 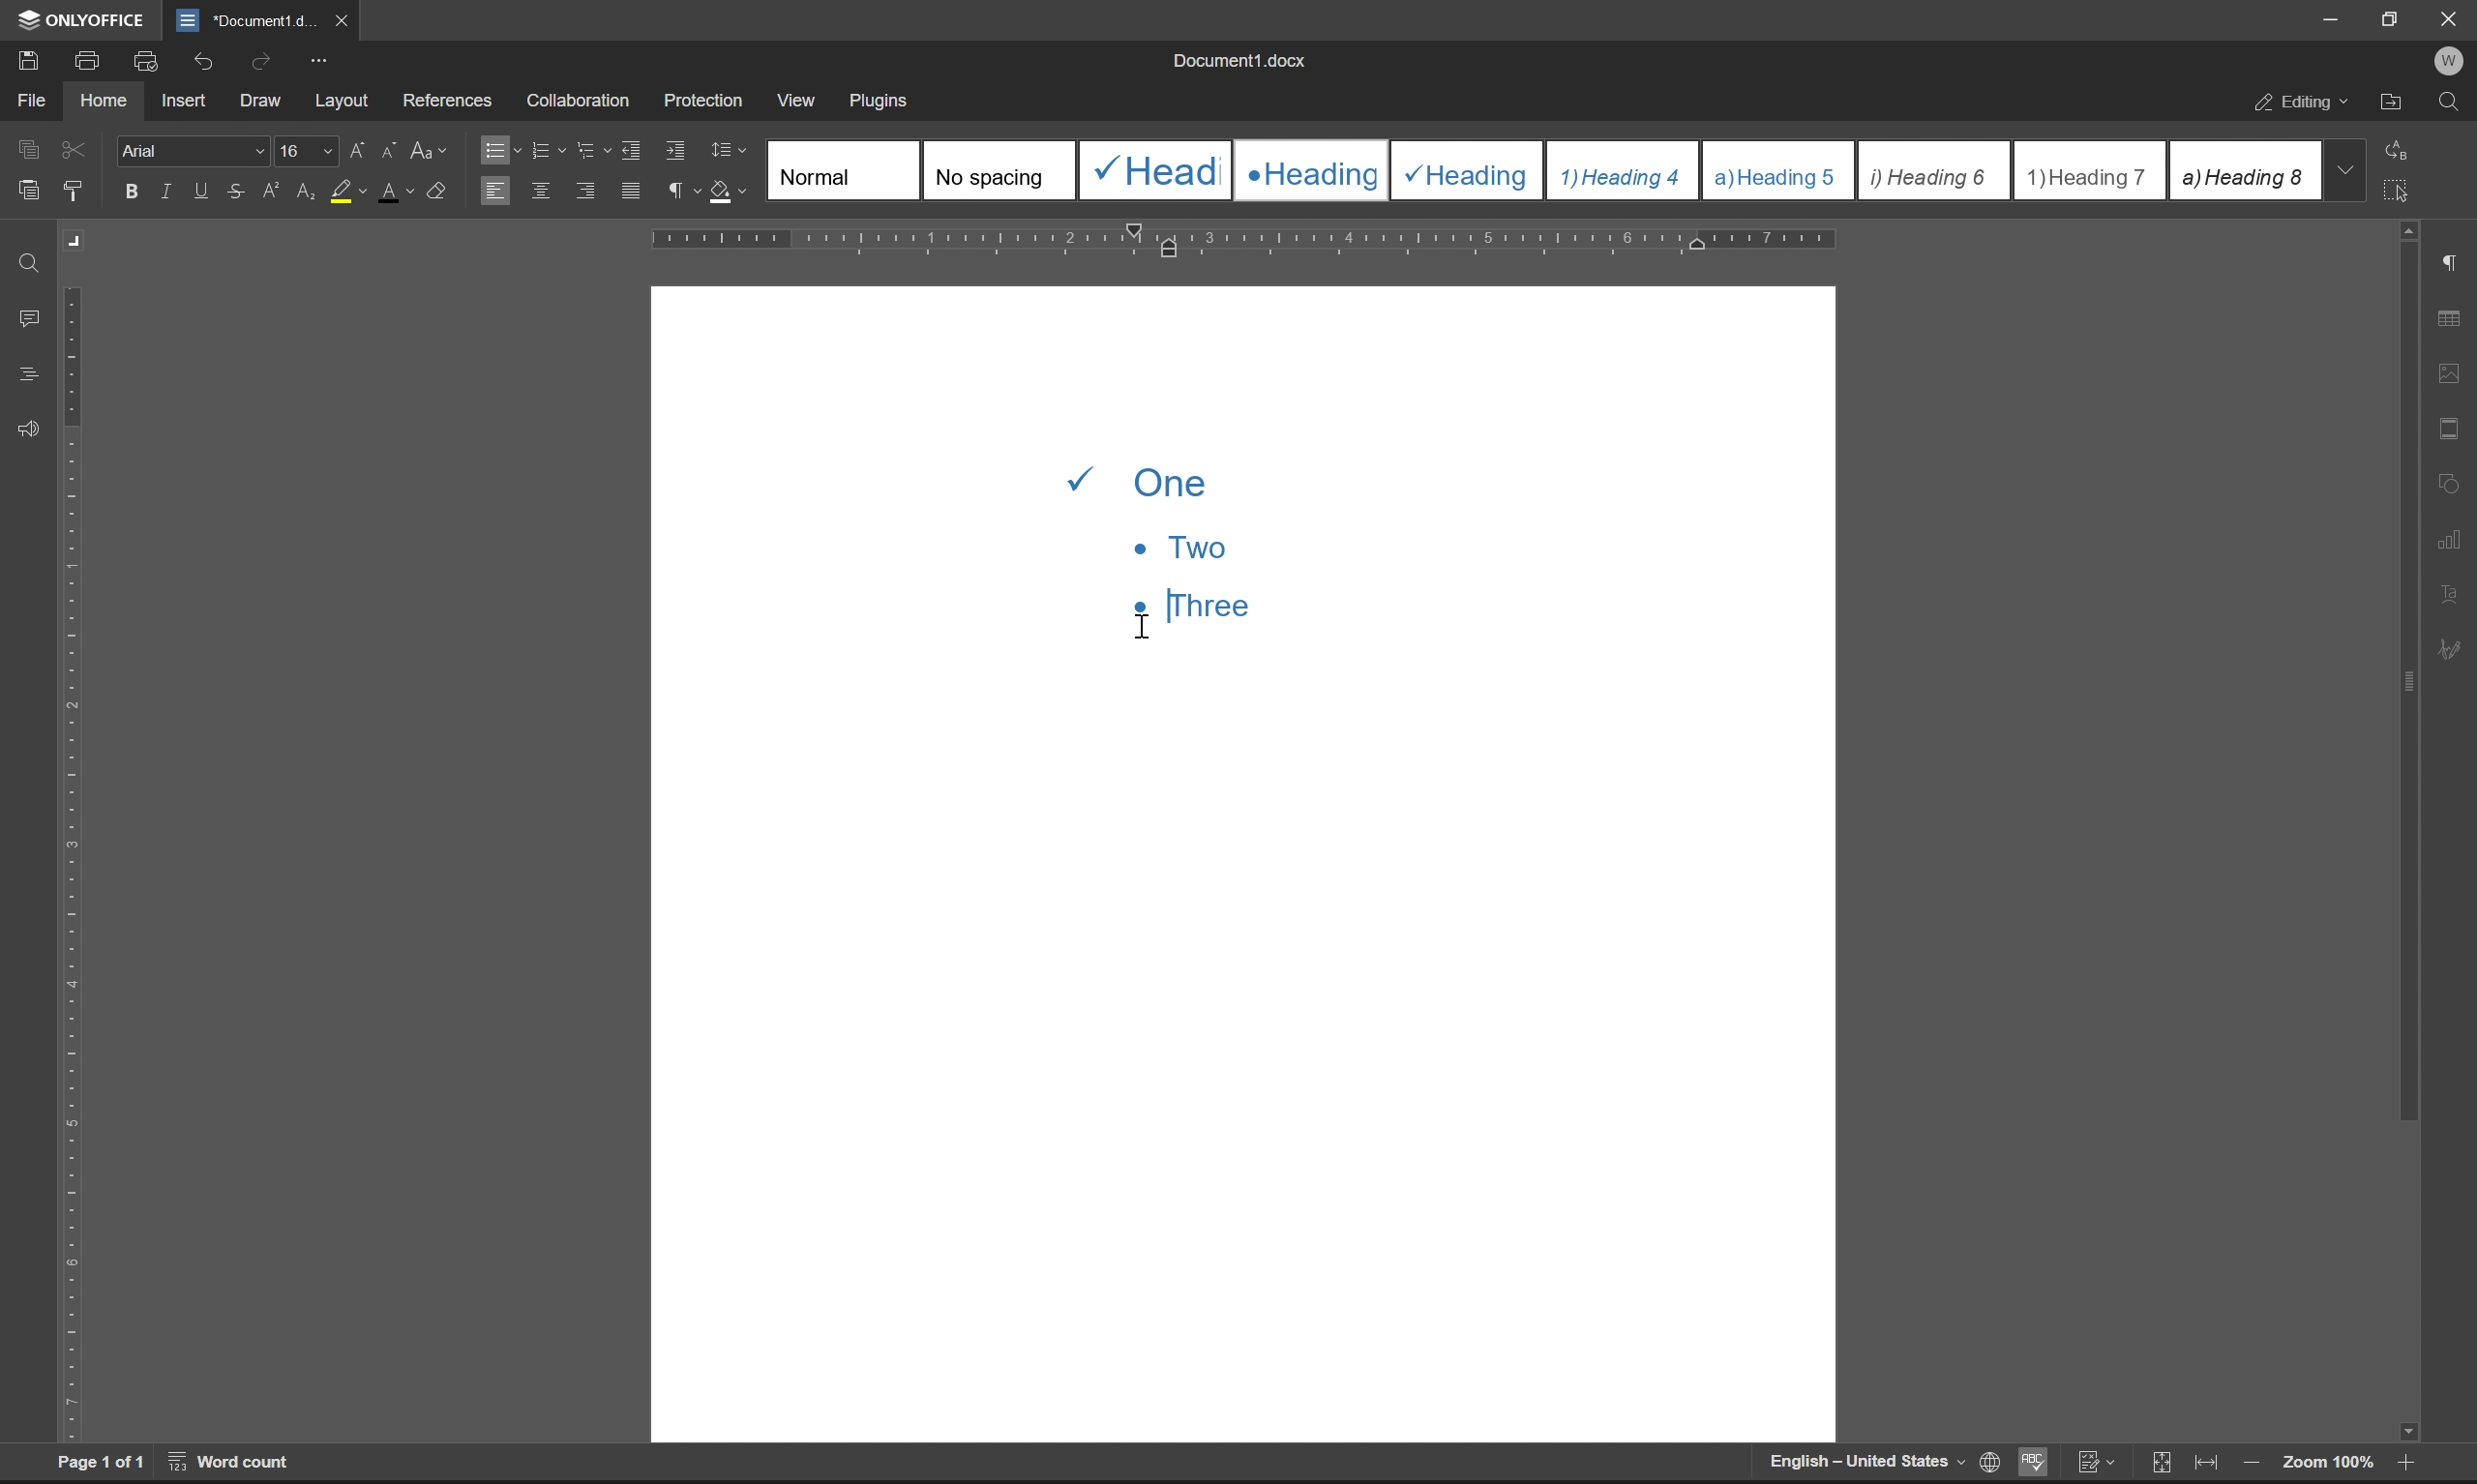 What do you see at coordinates (588, 189) in the screenshot?
I see `align right` at bounding box center [588, 189].